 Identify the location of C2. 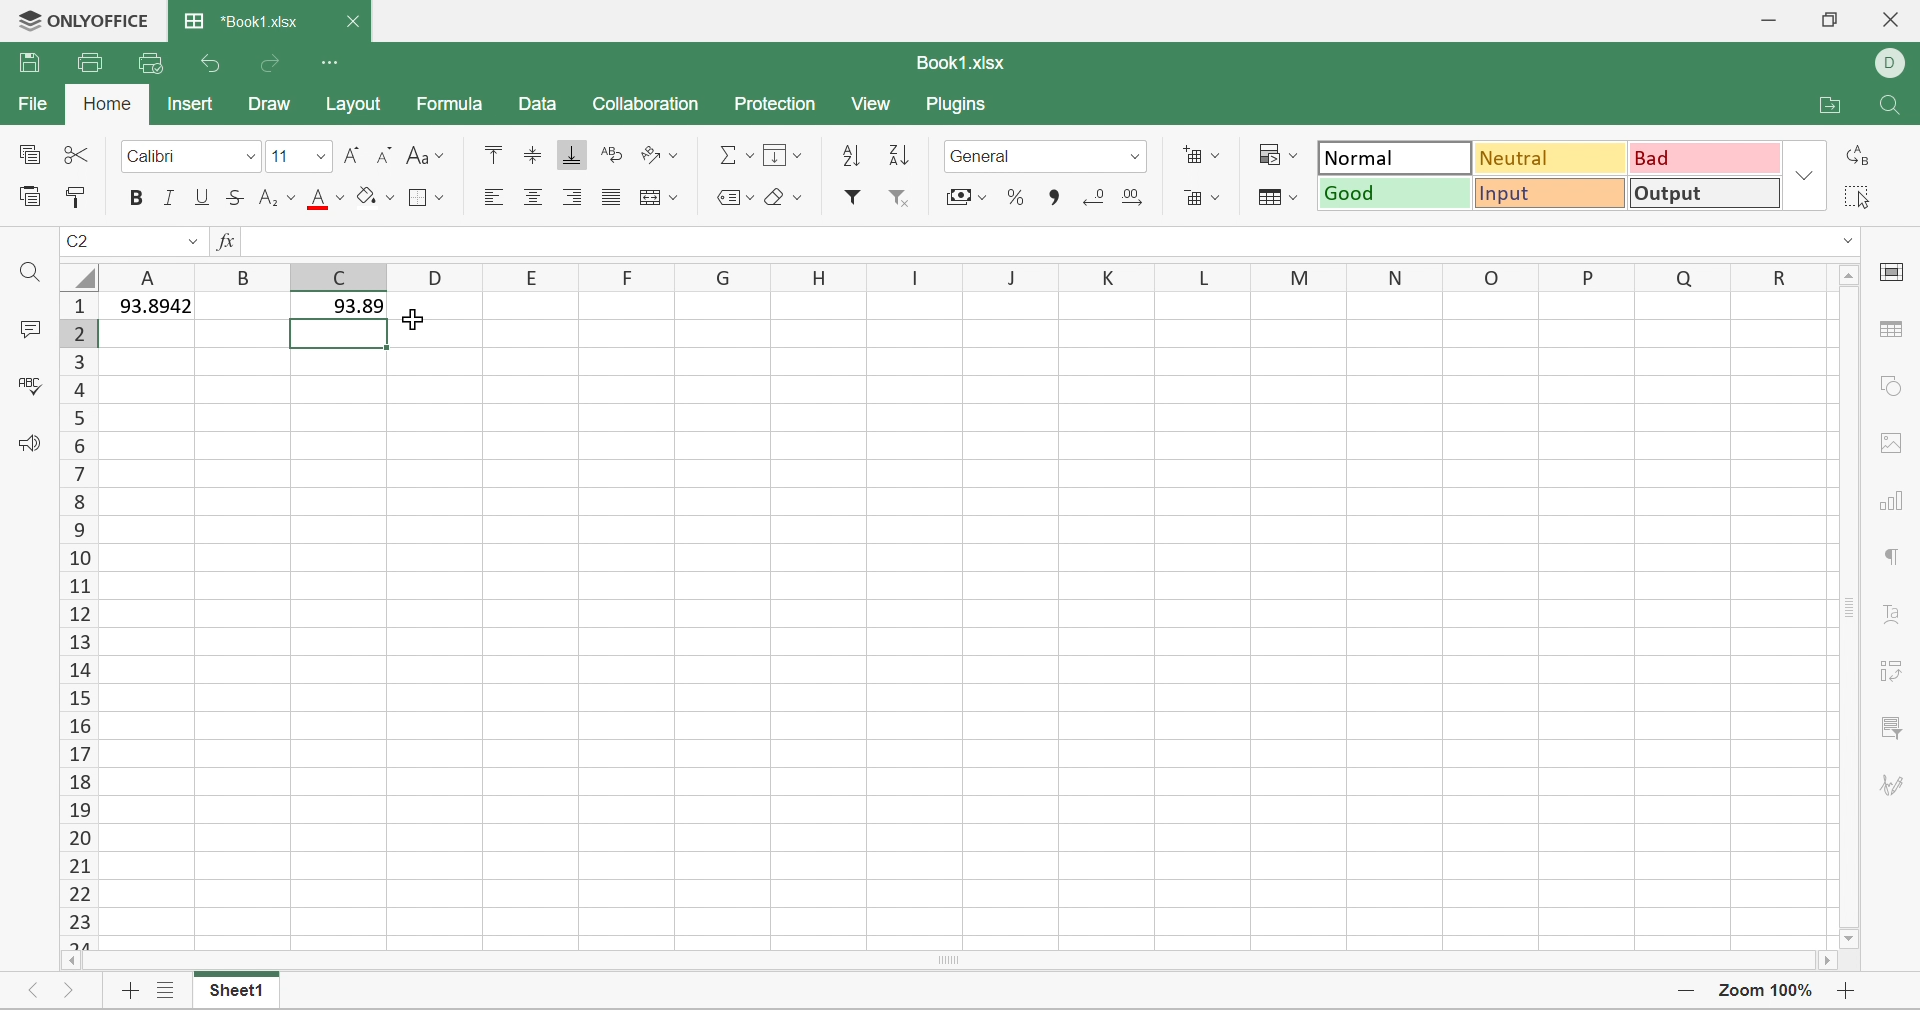
(78, 236).